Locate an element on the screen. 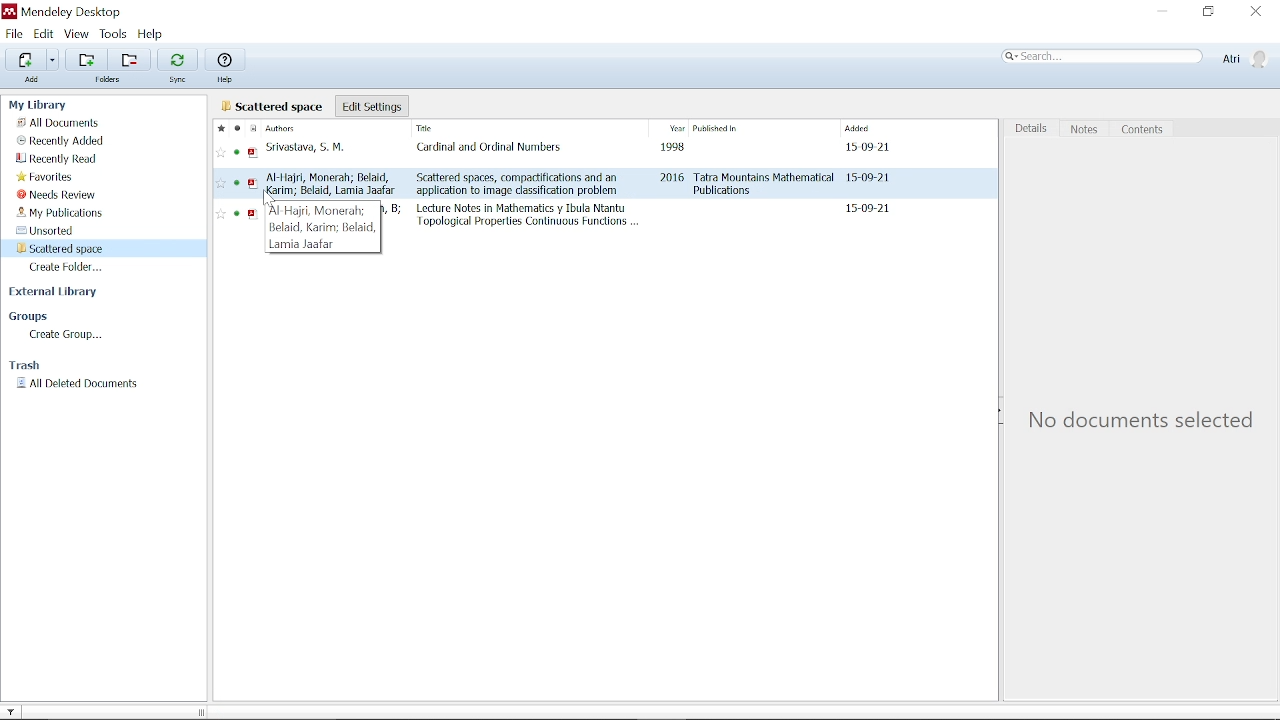  add is located at coordinates (32, 80).